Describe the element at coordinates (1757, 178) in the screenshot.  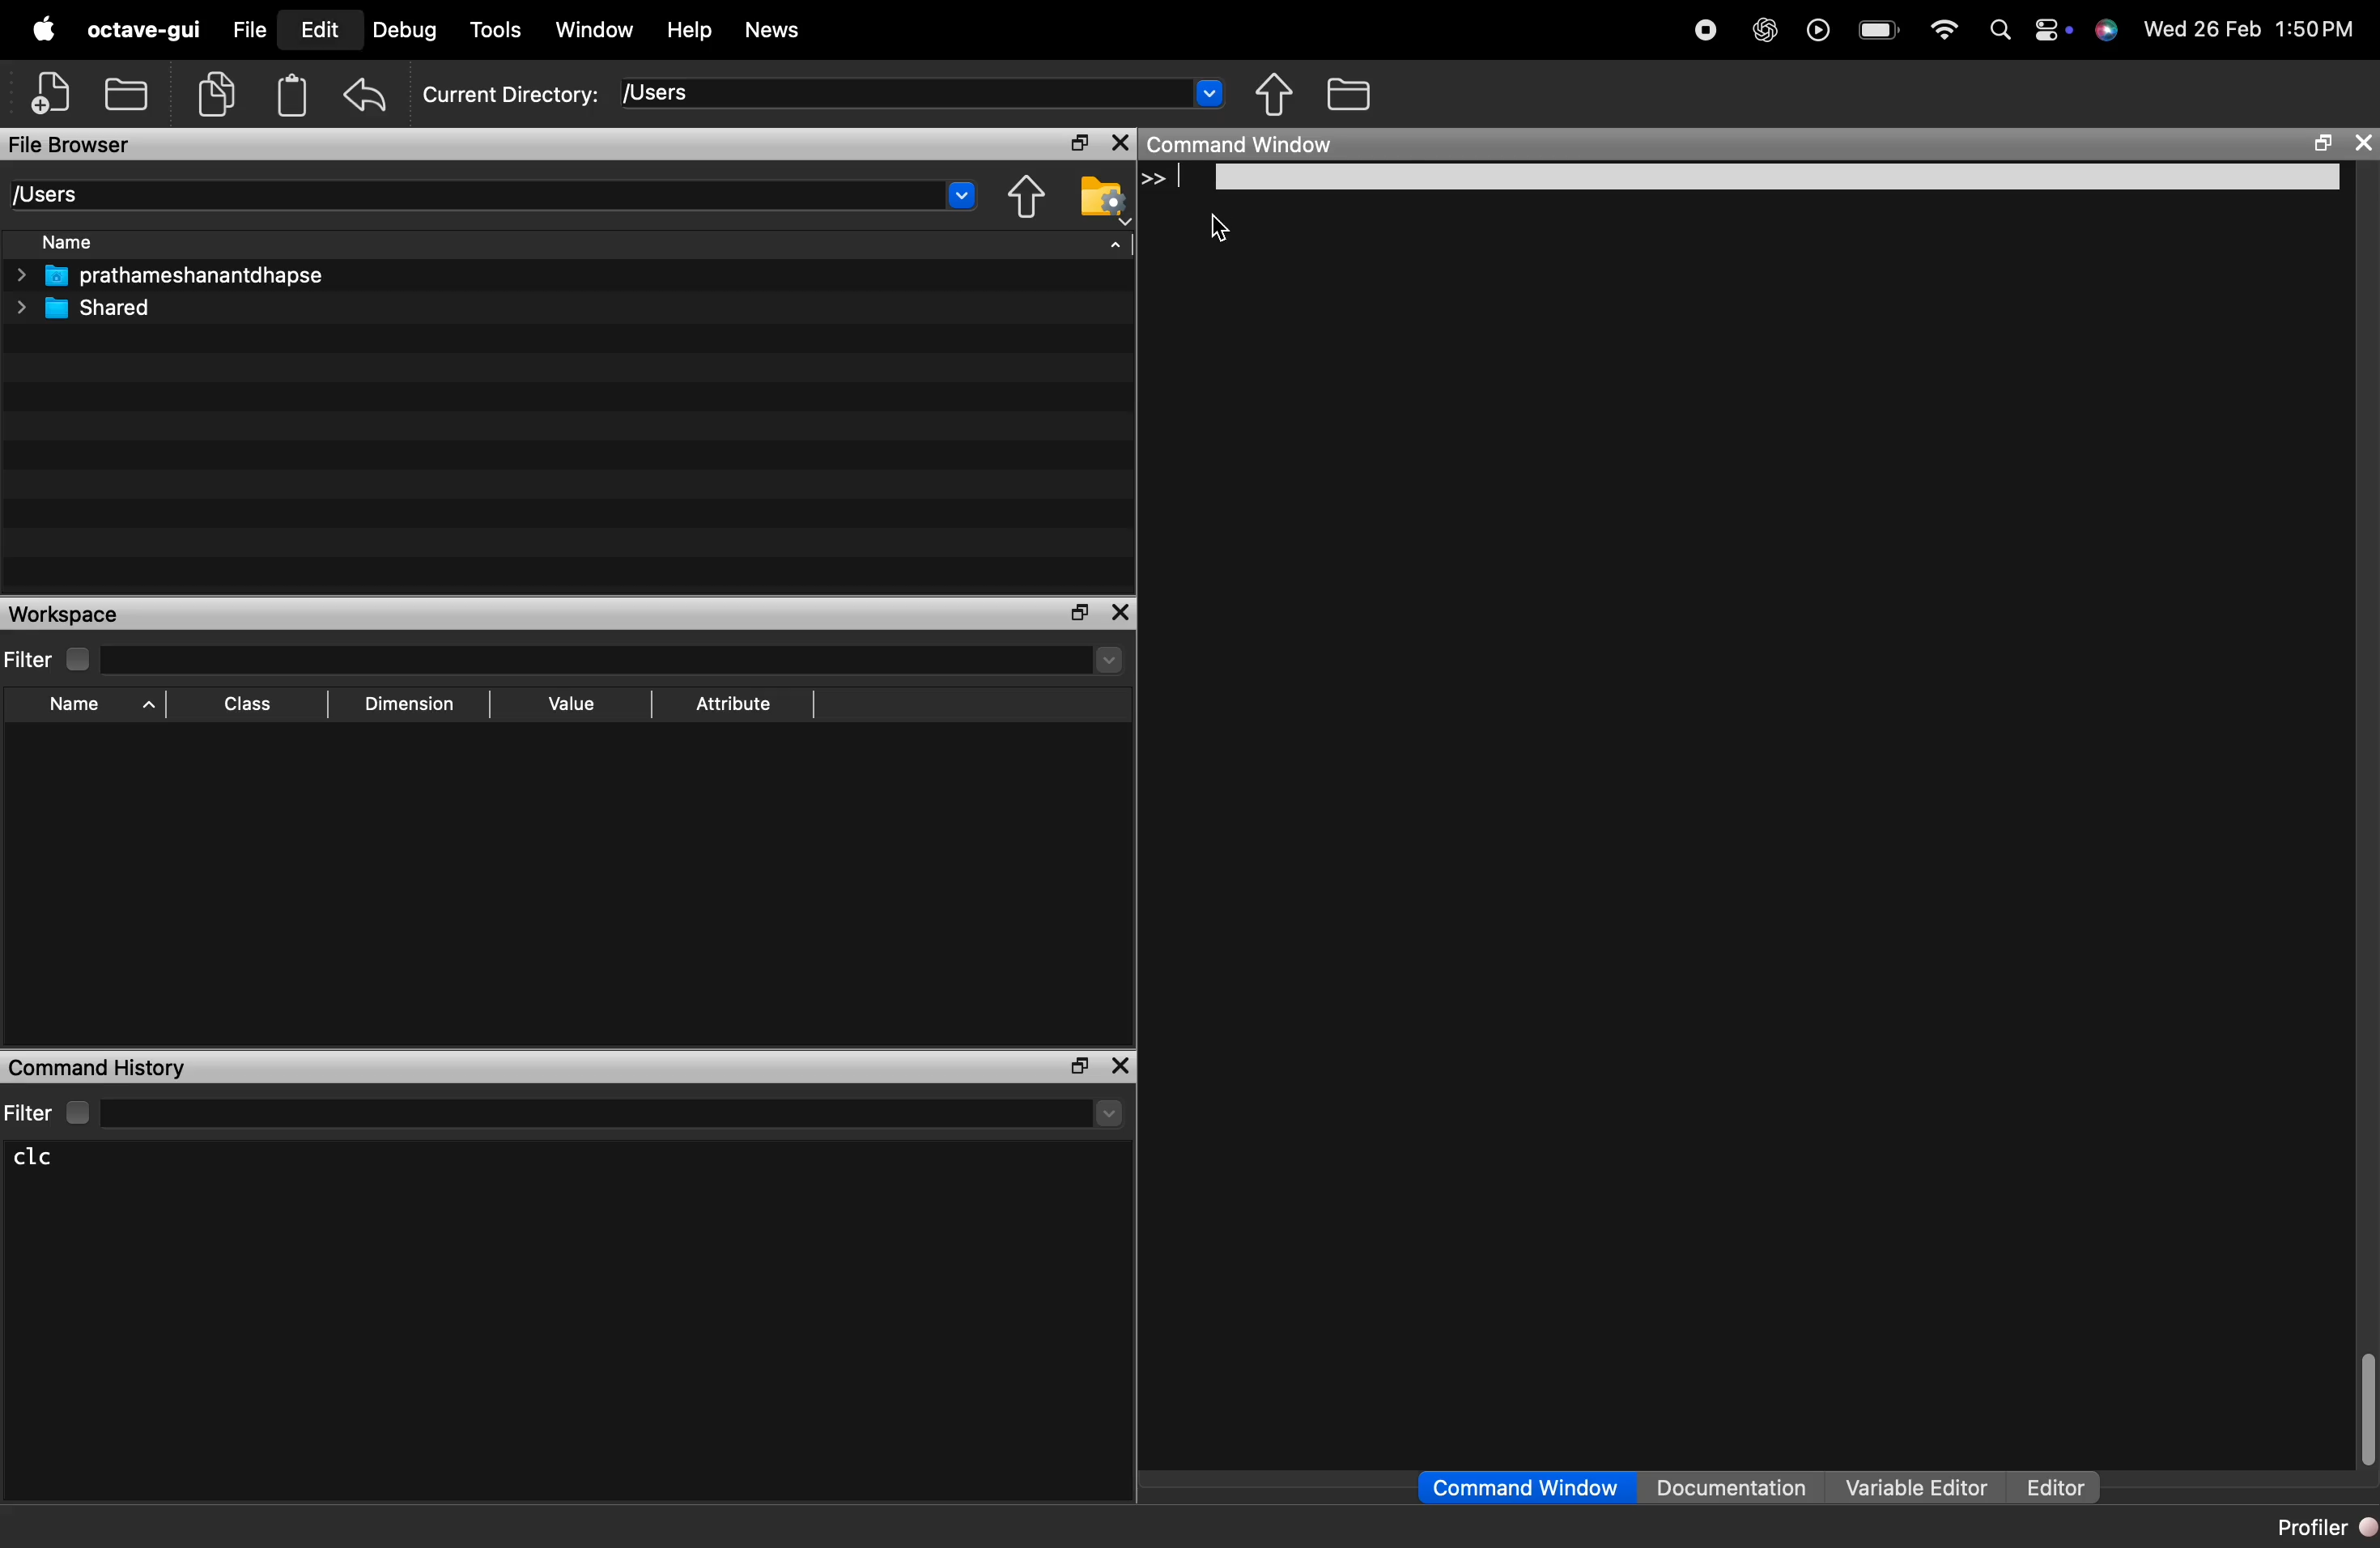
I see `tap text` at that location.